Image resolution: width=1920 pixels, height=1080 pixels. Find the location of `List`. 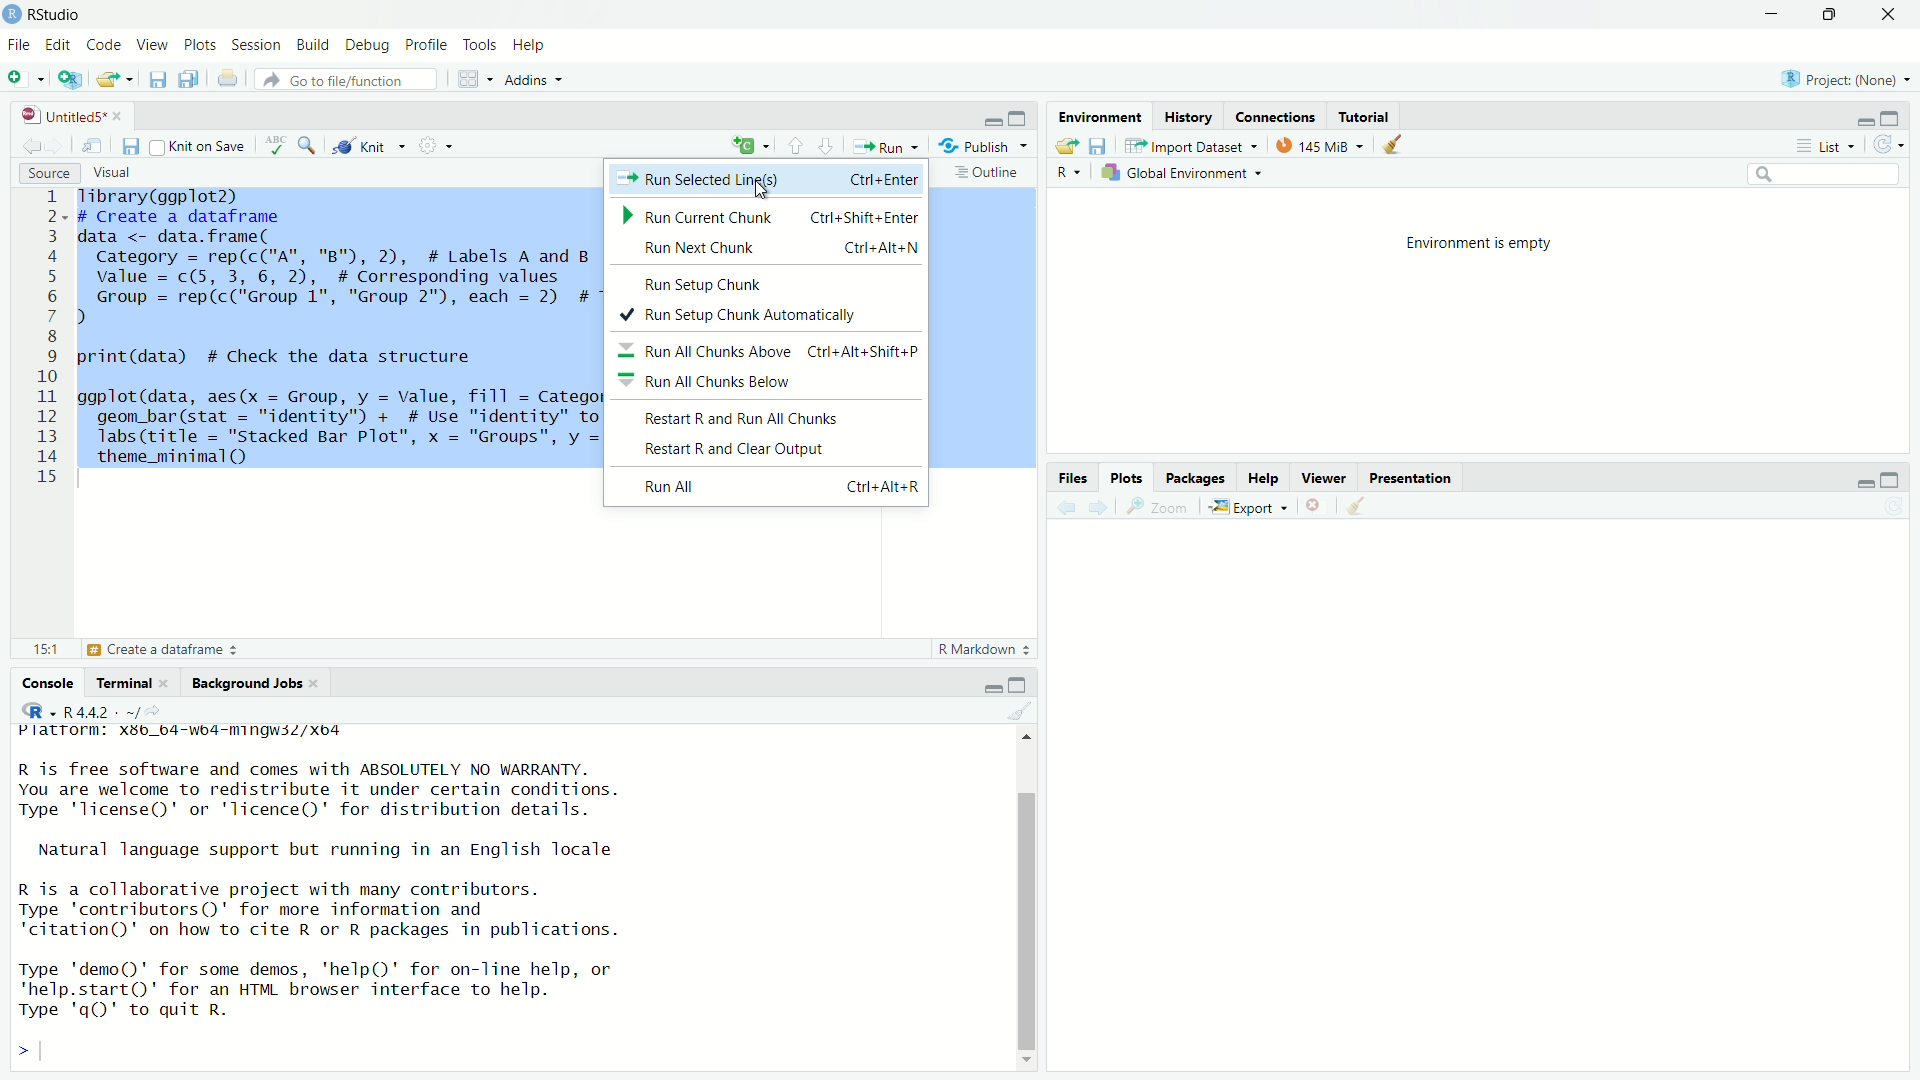

List is located at coordinates (1827, 144).